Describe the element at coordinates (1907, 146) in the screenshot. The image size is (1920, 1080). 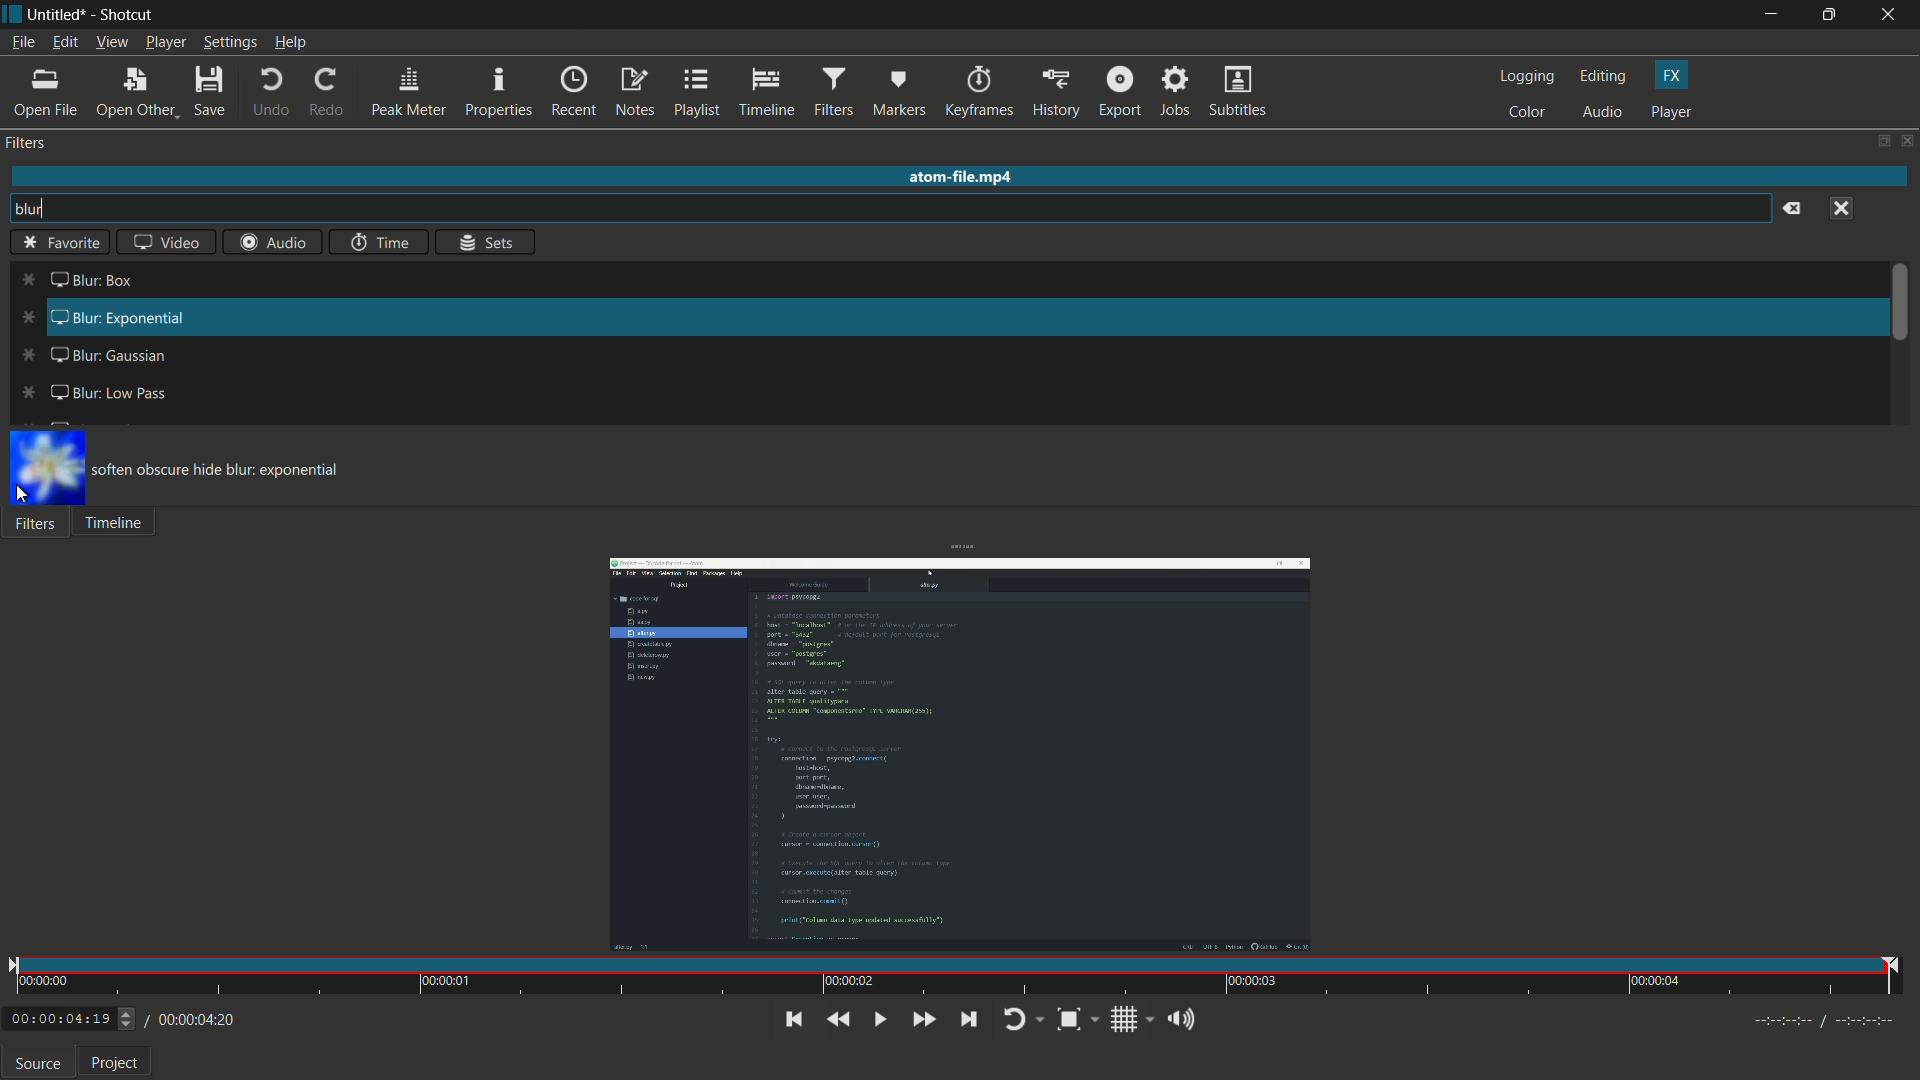
I see `close` at that location.